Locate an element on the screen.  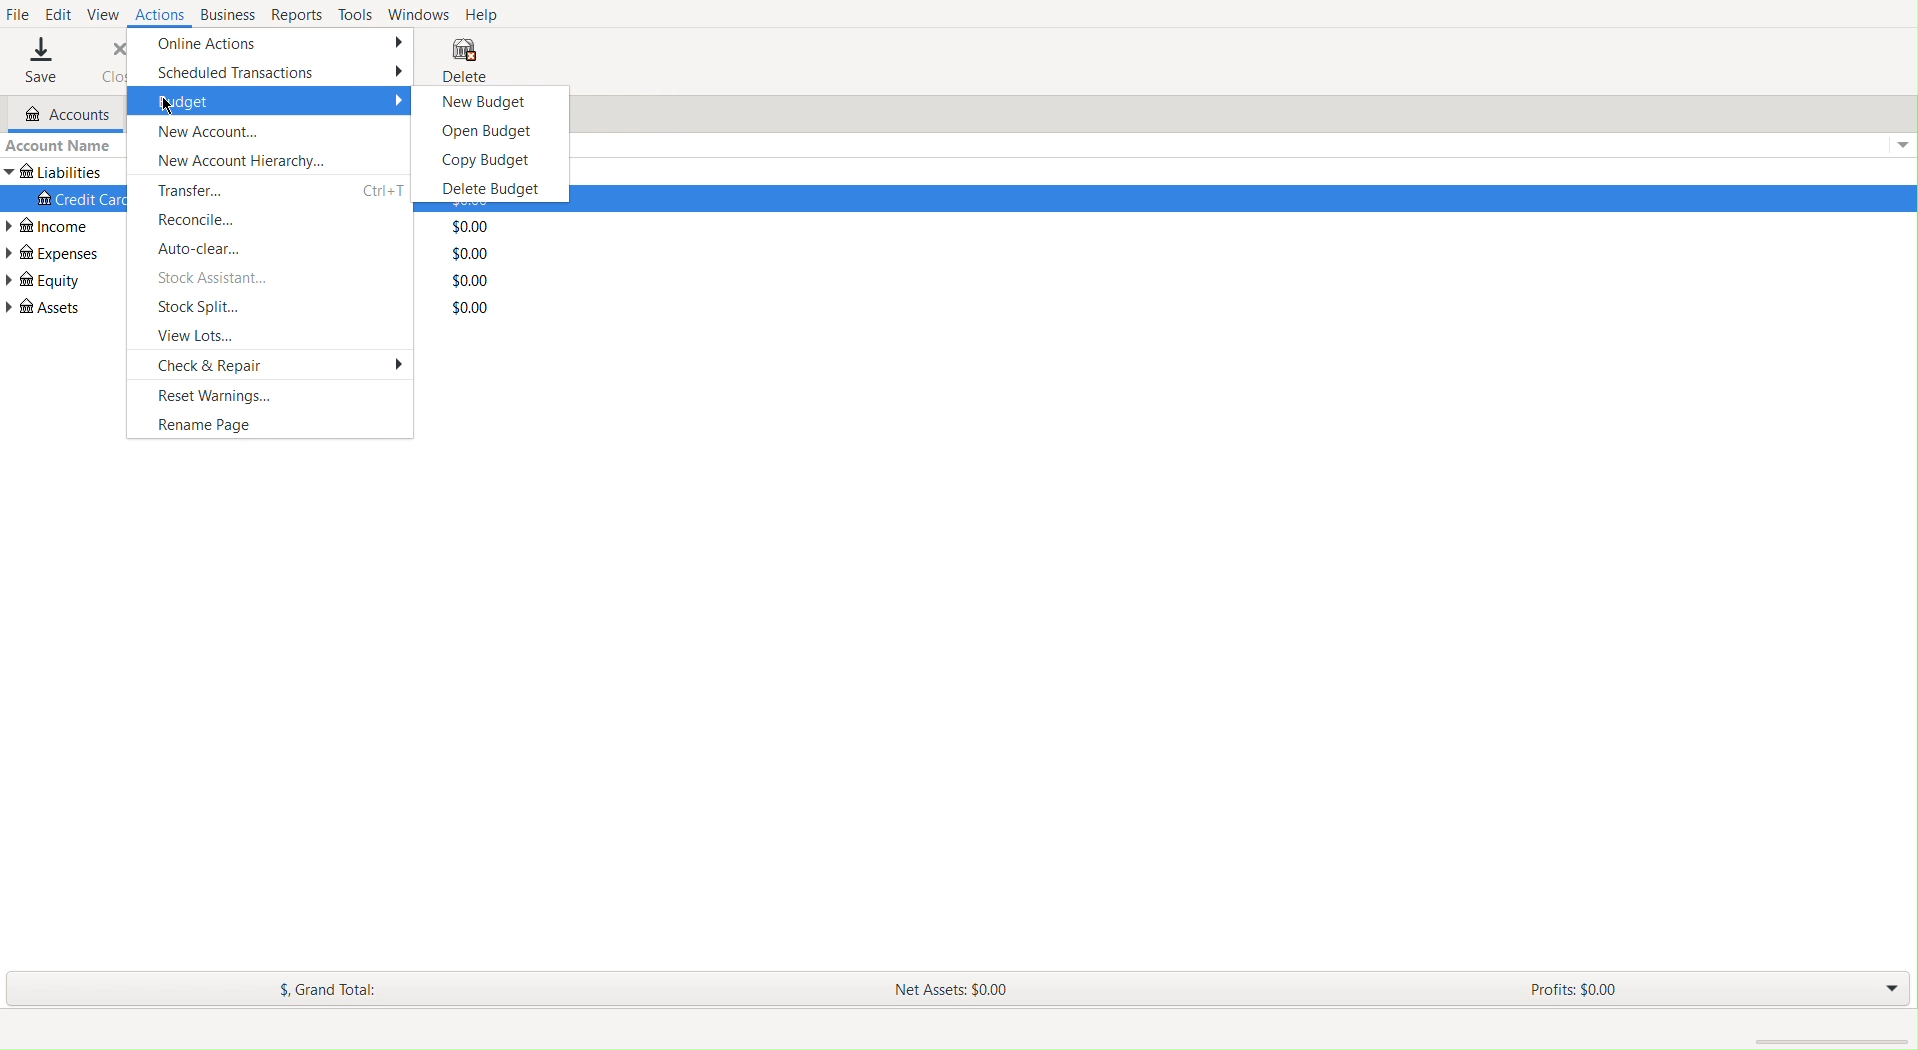
cursor is located at coordinates (168, 104).